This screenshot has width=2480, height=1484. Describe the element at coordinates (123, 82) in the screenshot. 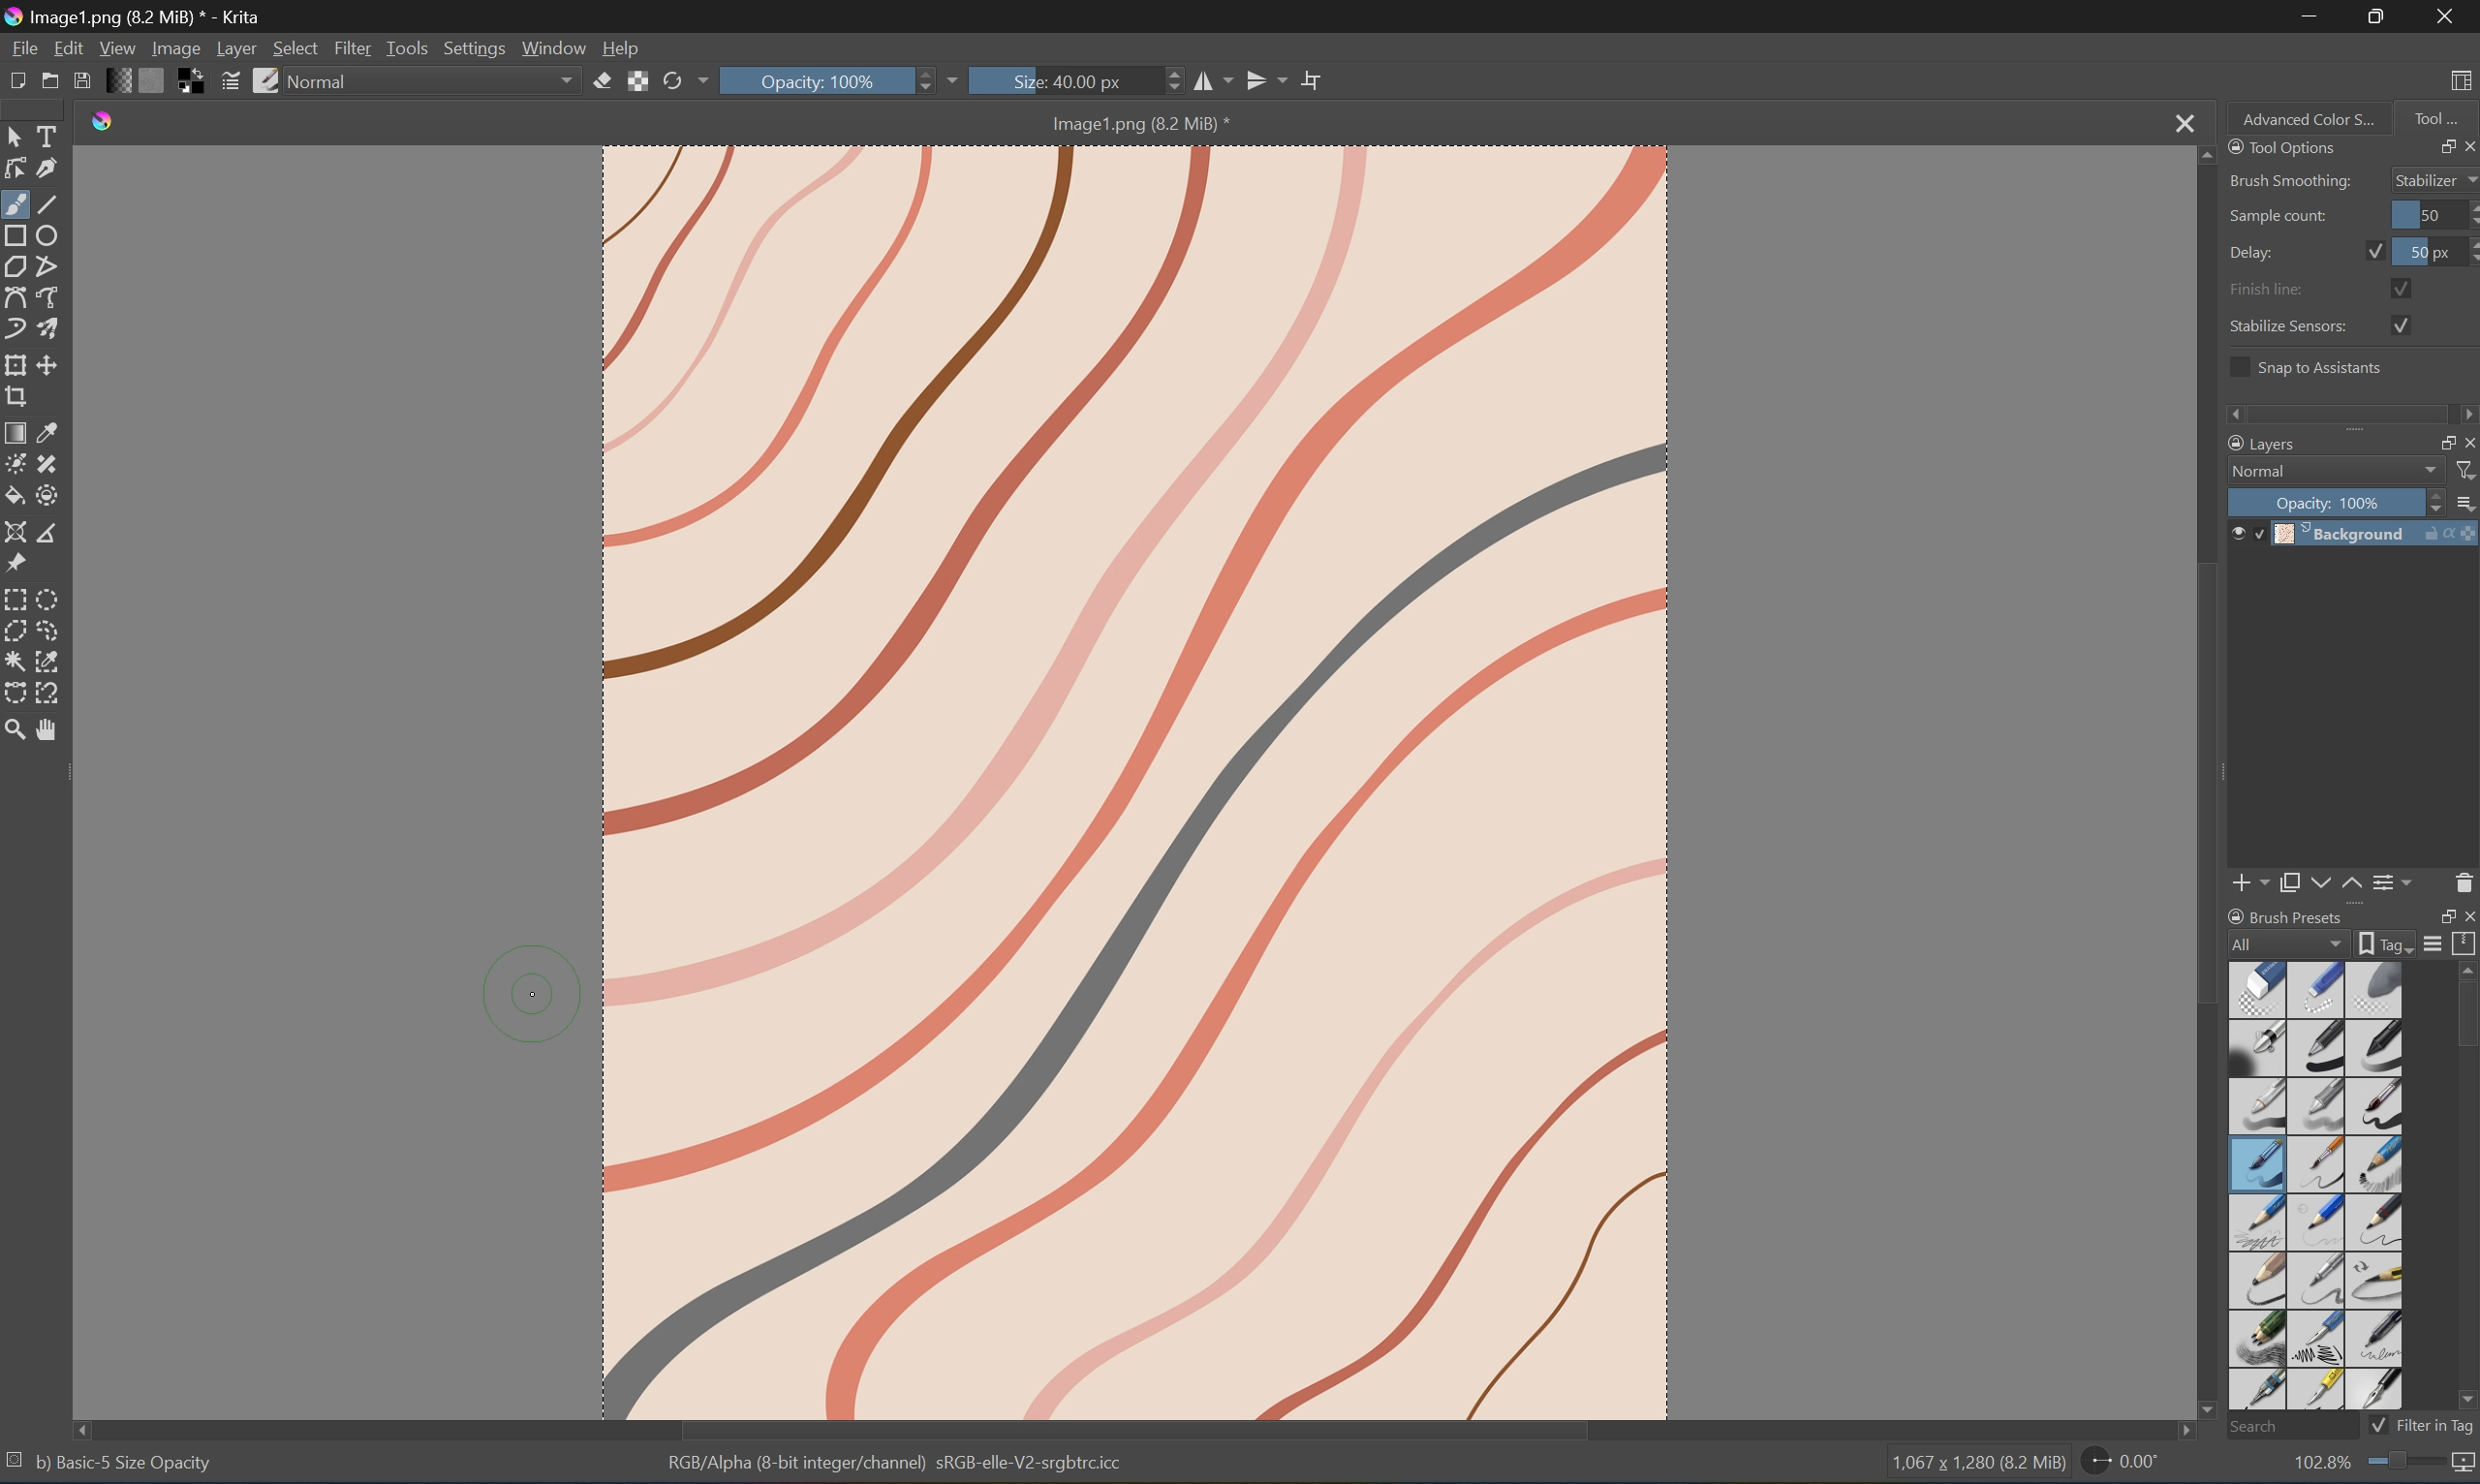

I see `Fill gradients` at that location.